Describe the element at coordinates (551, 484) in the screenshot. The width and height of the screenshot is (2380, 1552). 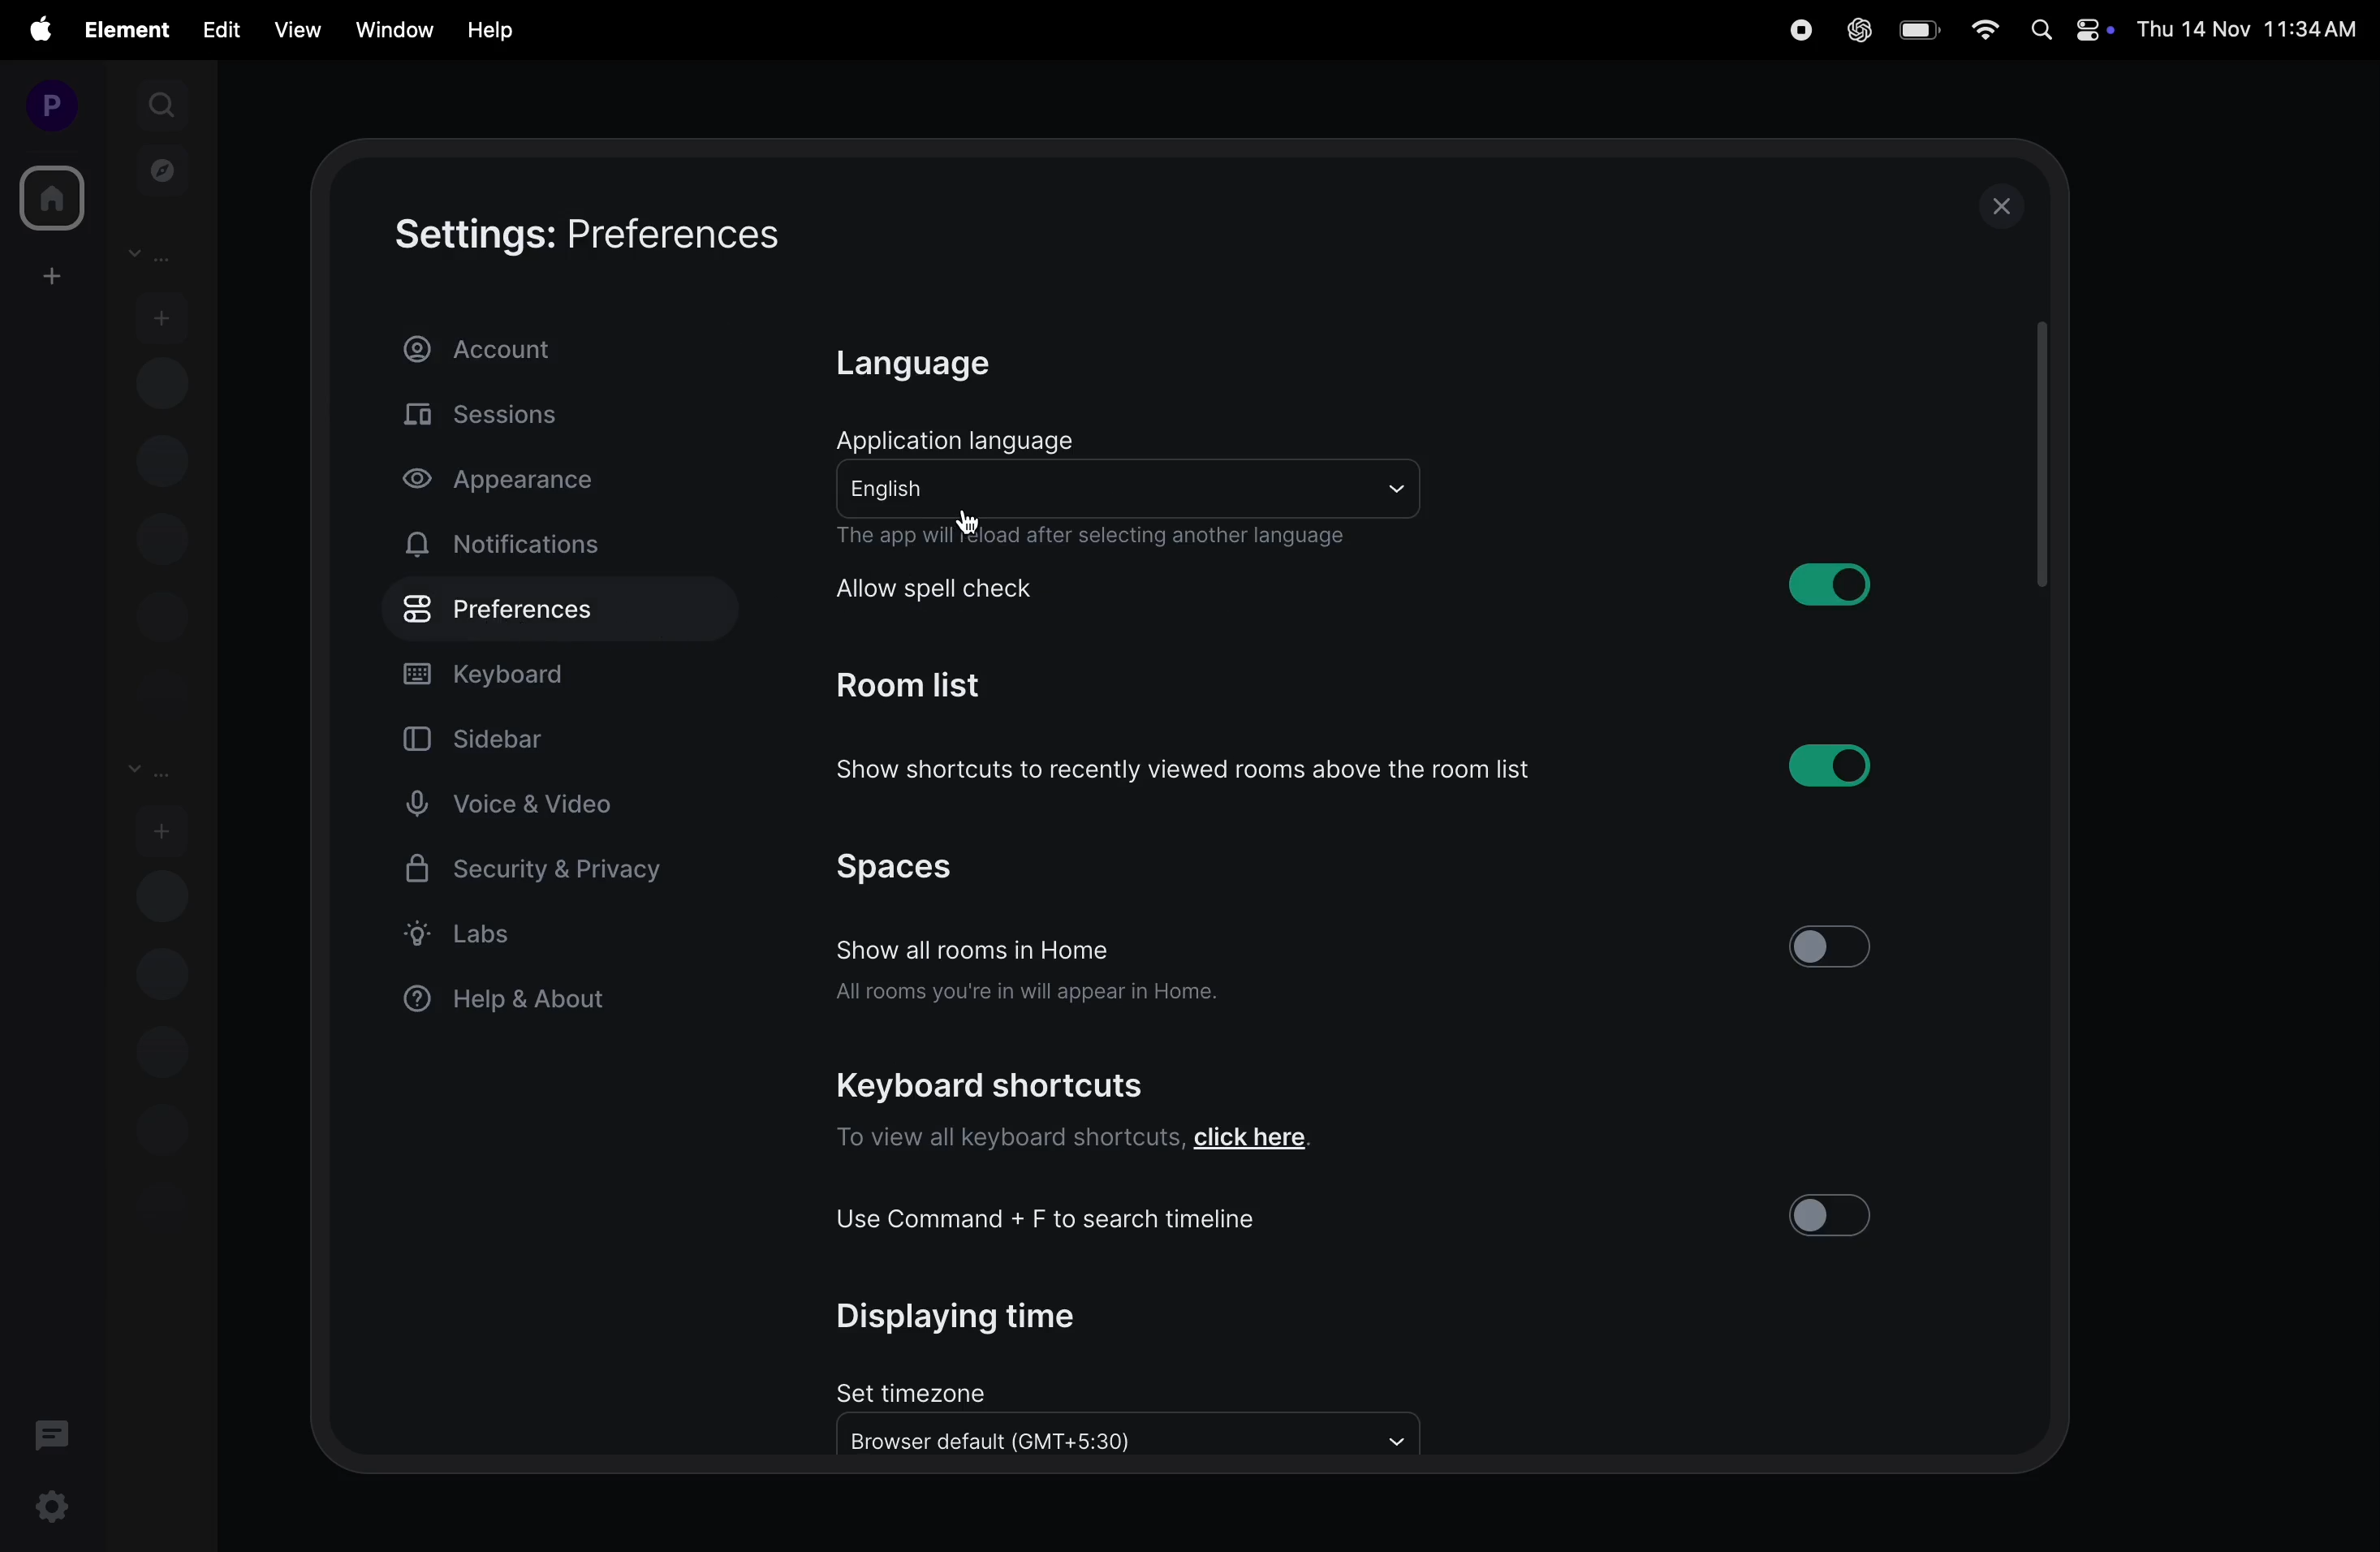
I see `apperance` at that location.